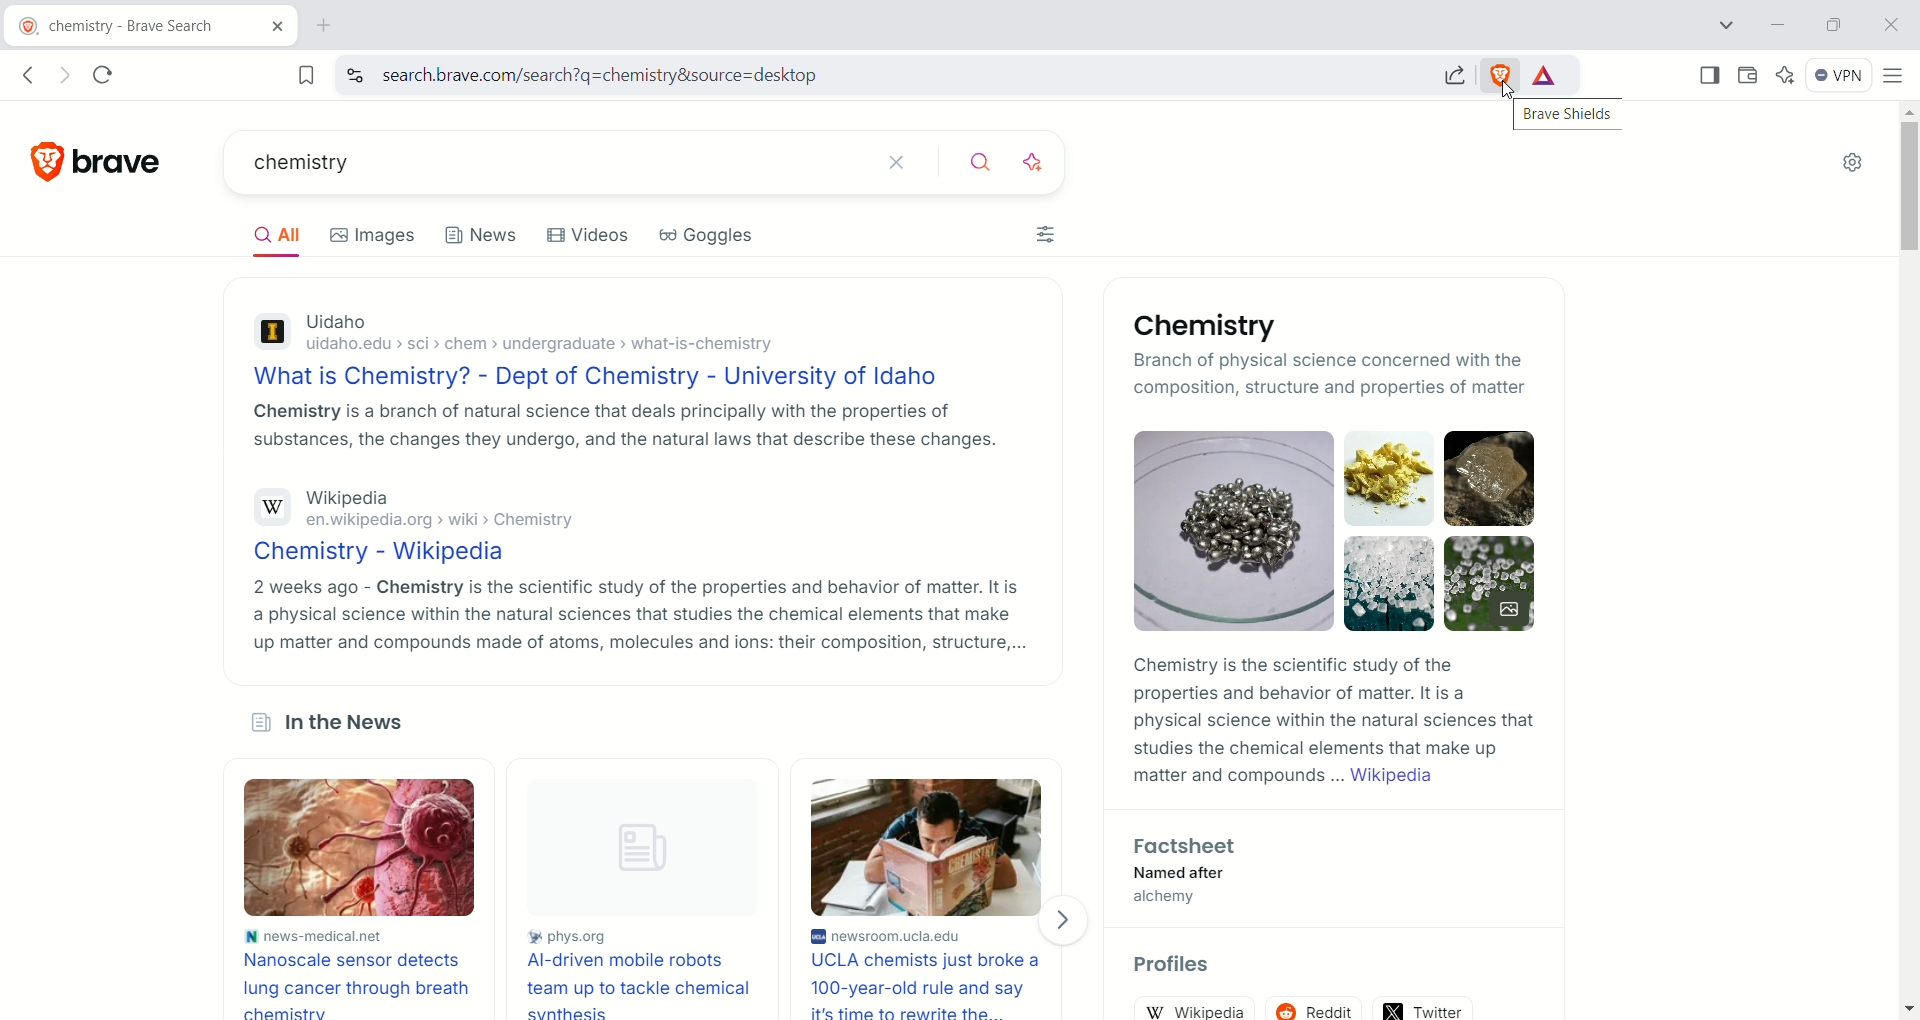 The height and width of the screenshot is (1020, 1920). I want to click on chemistry, so click(549, 160).